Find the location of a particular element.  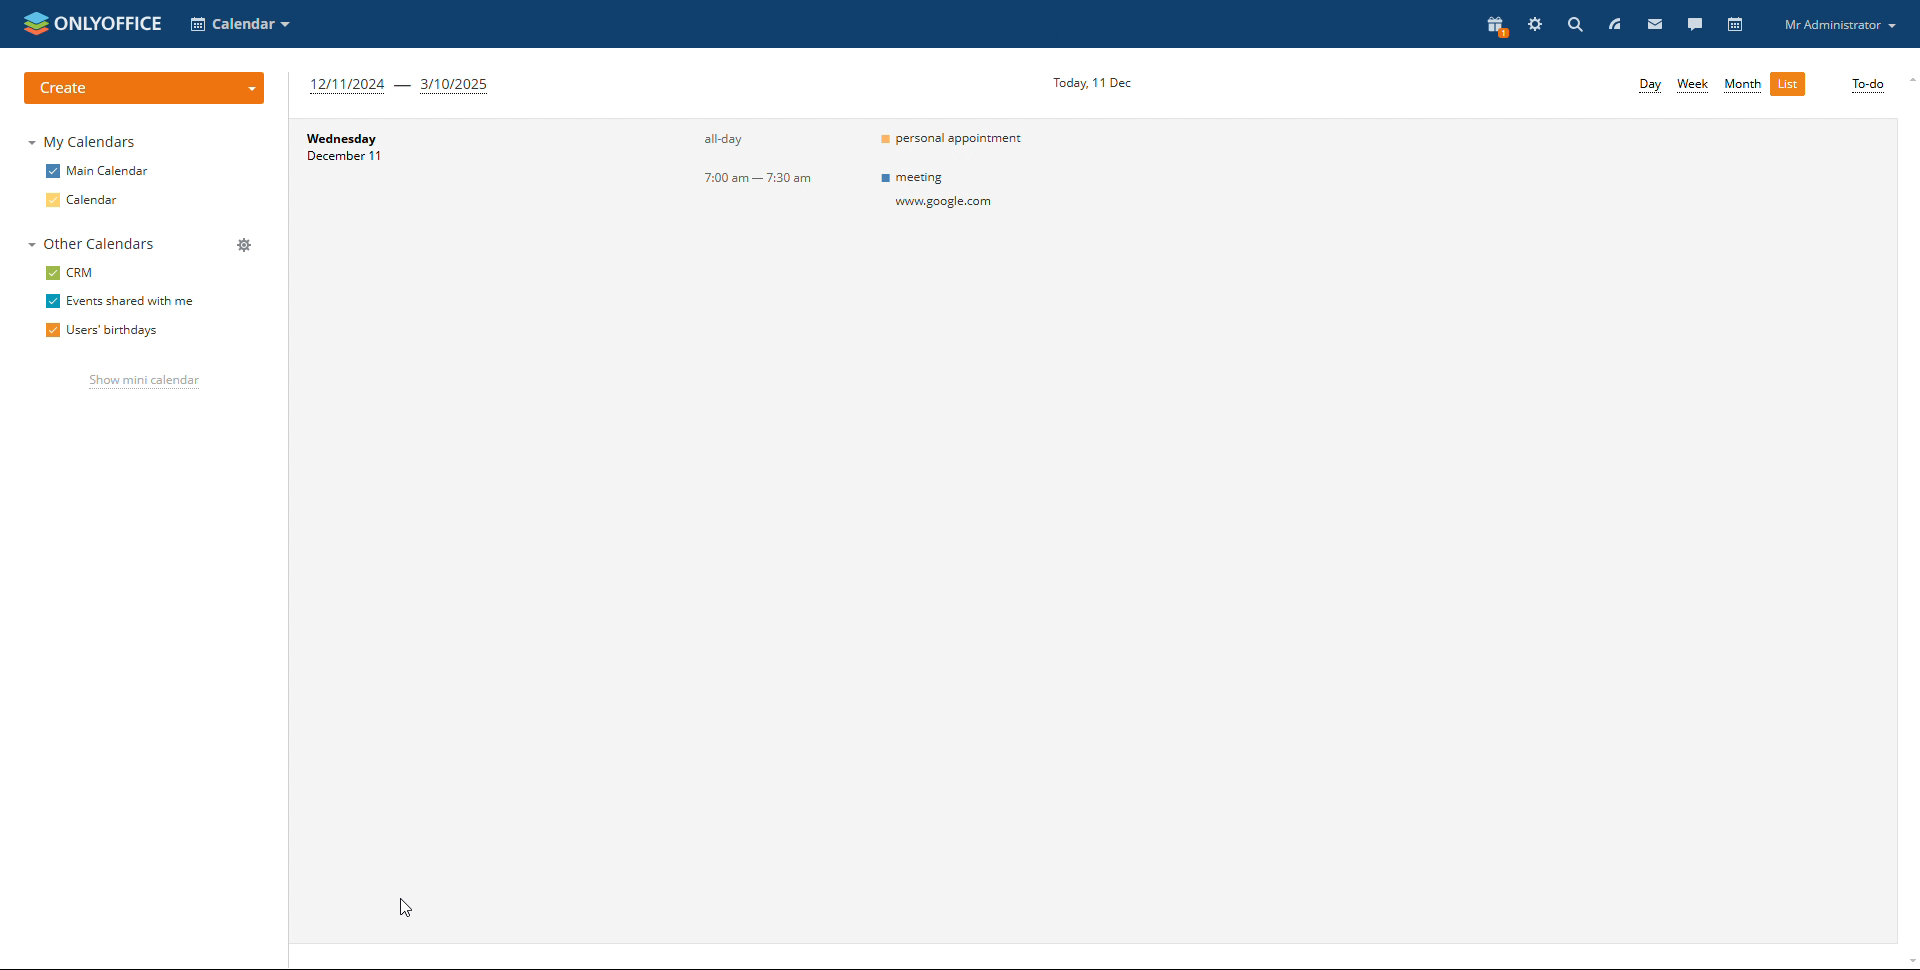

other calendar is located at coordinates (91, 243).